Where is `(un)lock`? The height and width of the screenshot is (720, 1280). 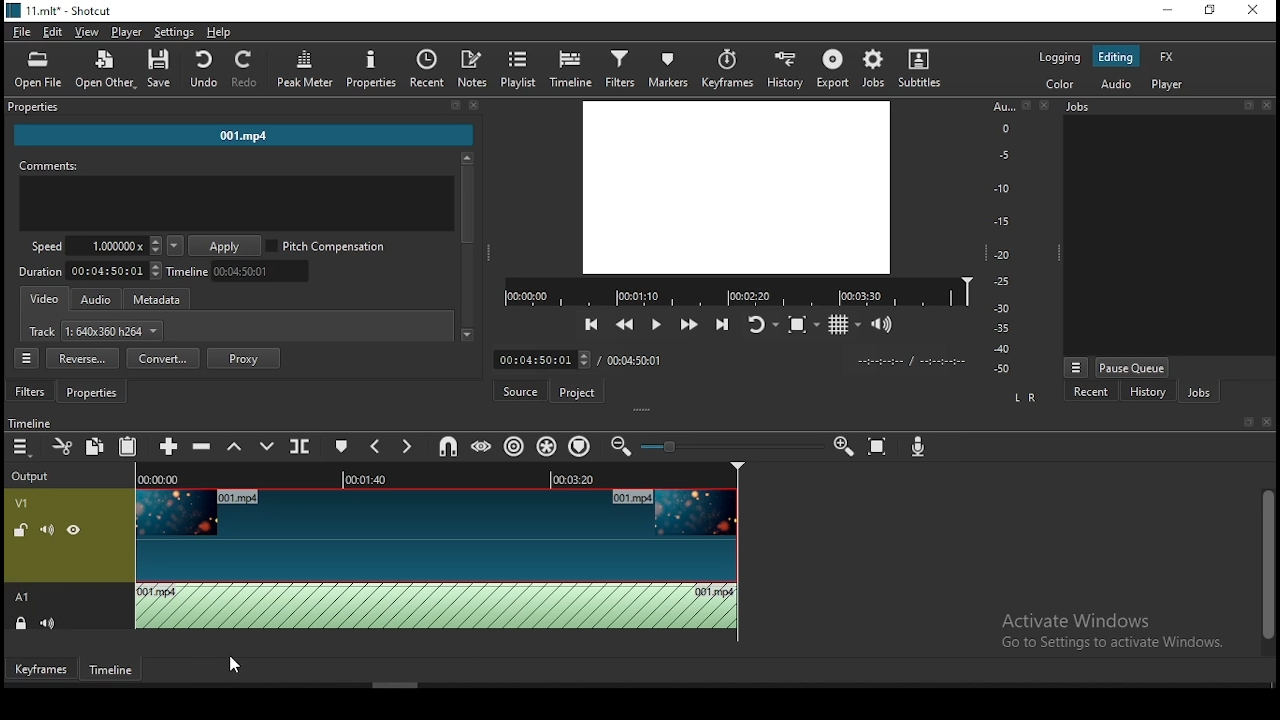 (un)lock is located at coordinates (21, 529).